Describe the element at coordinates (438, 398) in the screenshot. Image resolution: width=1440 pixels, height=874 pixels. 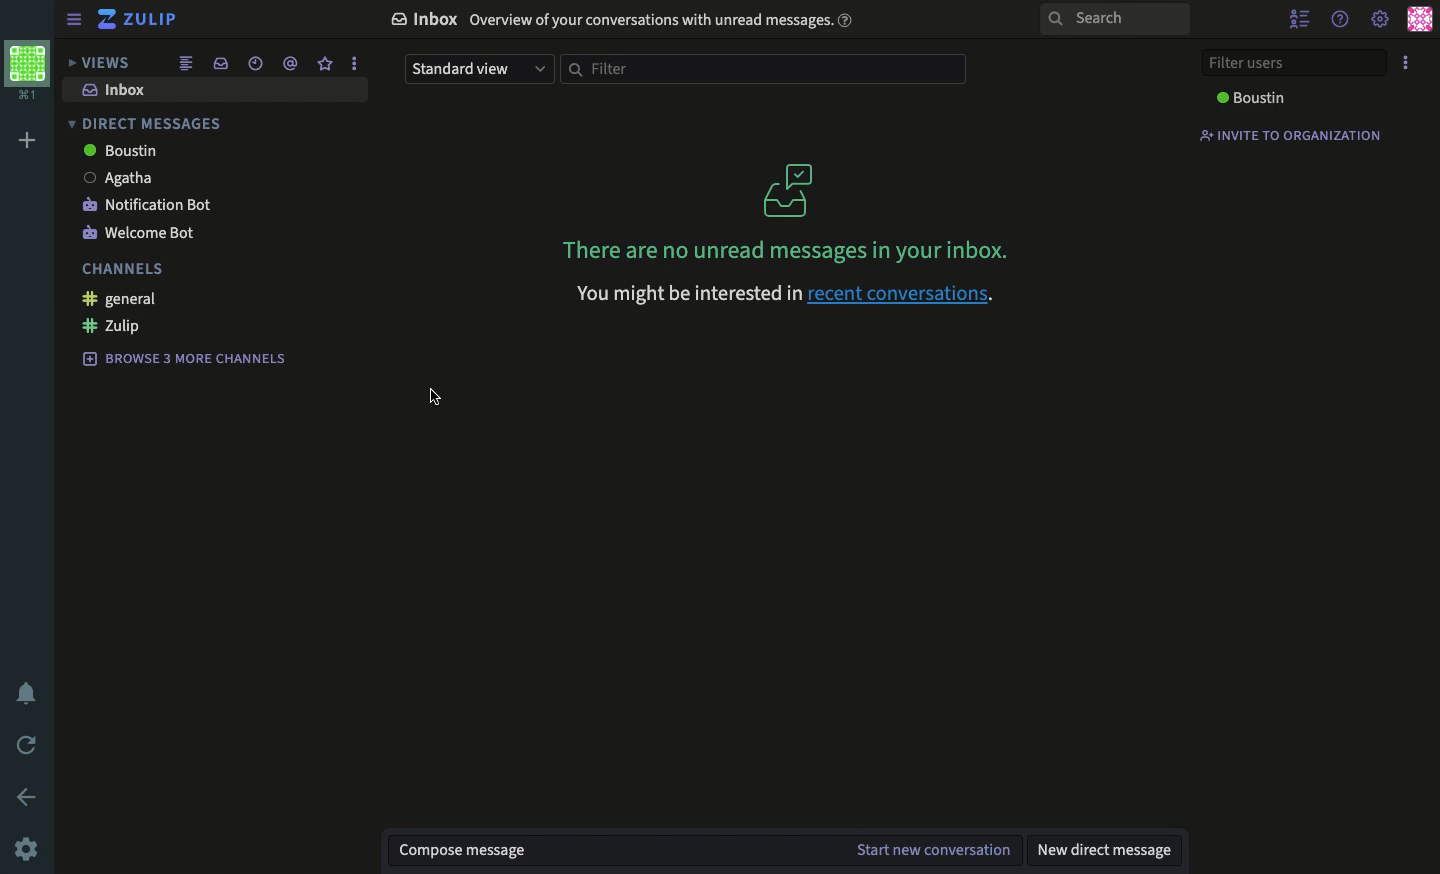
I see `cursor` at that location.